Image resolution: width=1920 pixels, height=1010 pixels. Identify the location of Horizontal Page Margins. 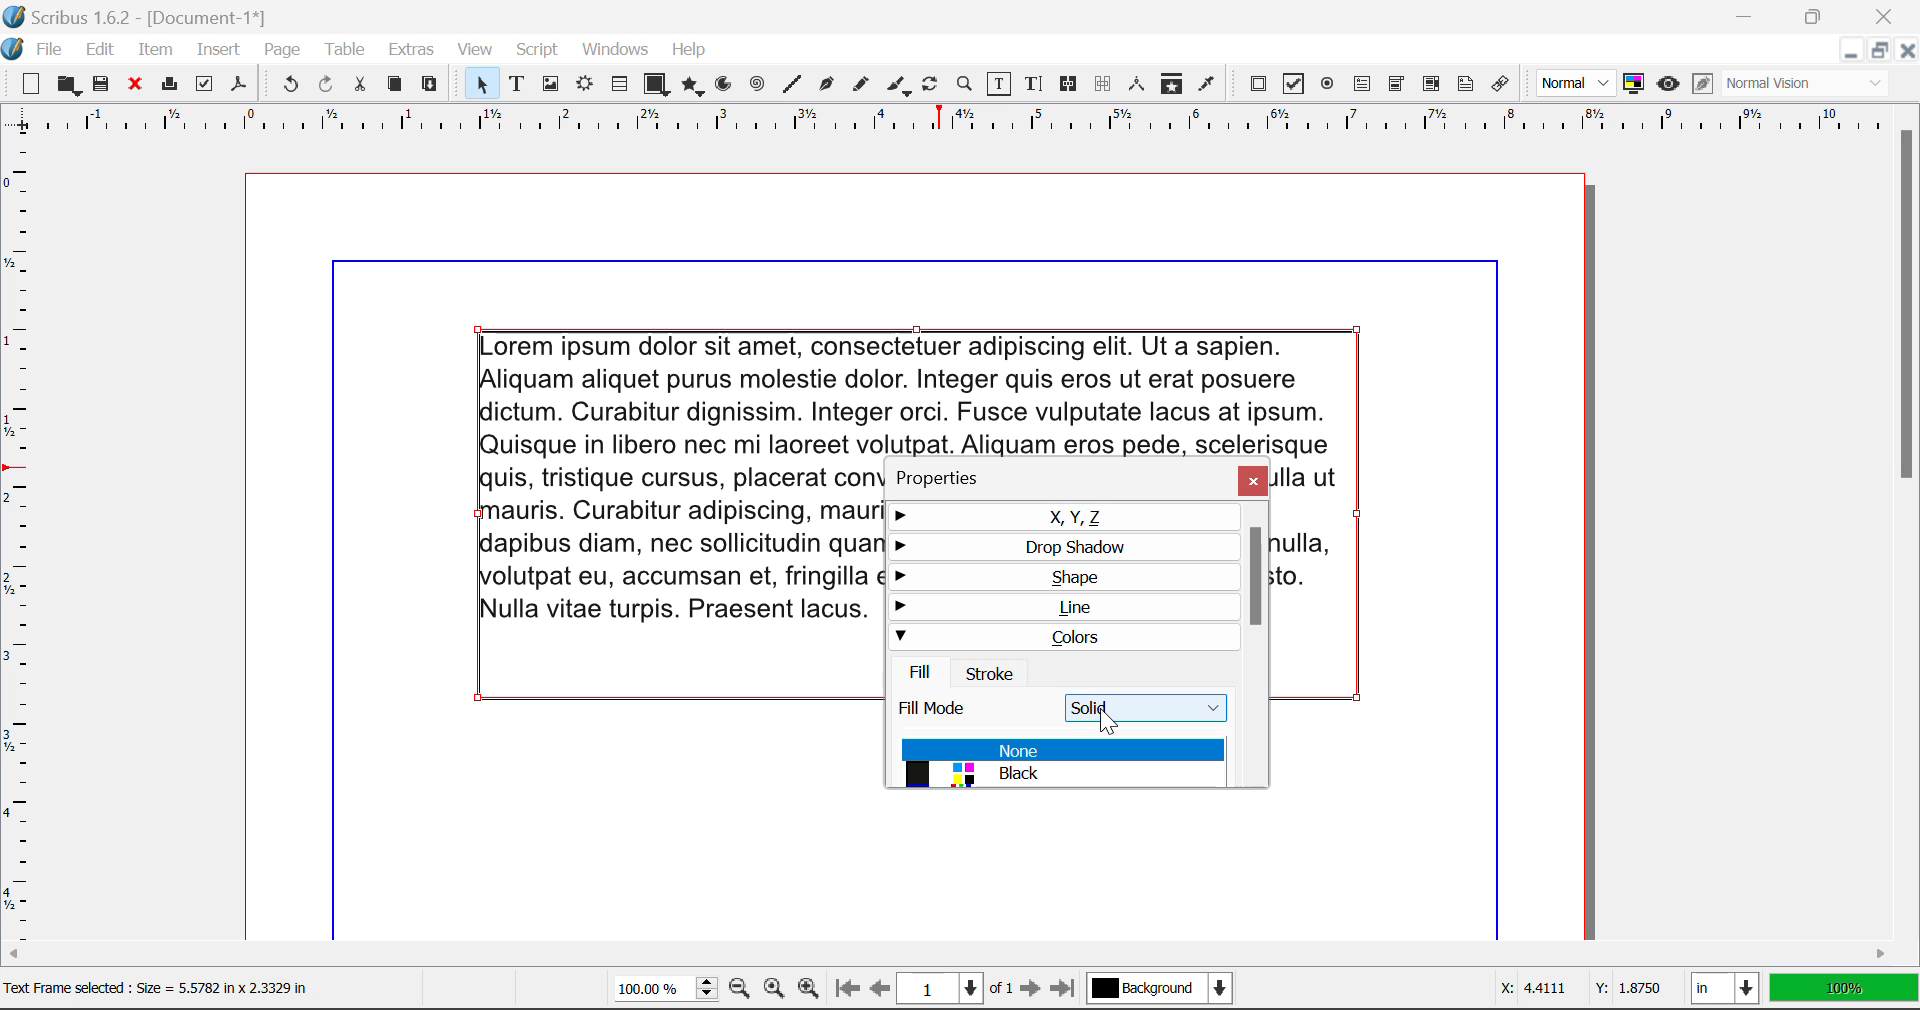
(25, 547).